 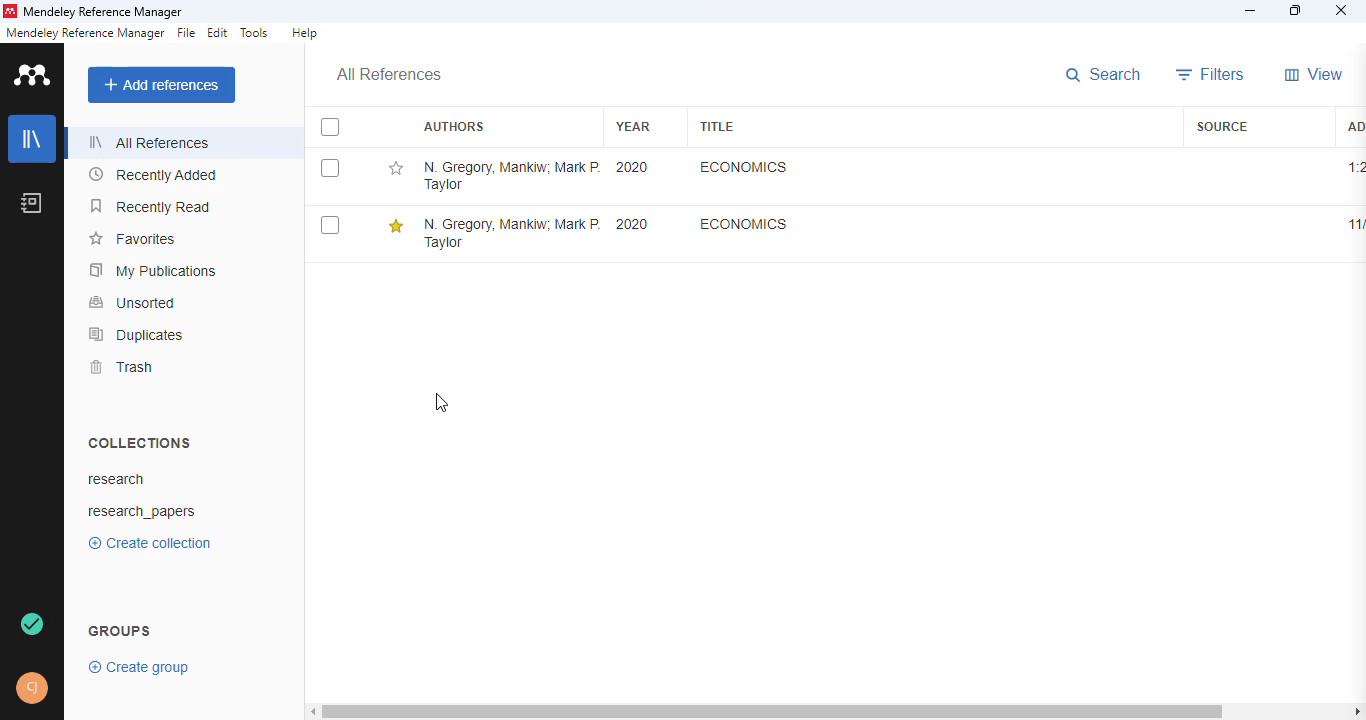 I want to click on all references, so click(x=388, y=74).